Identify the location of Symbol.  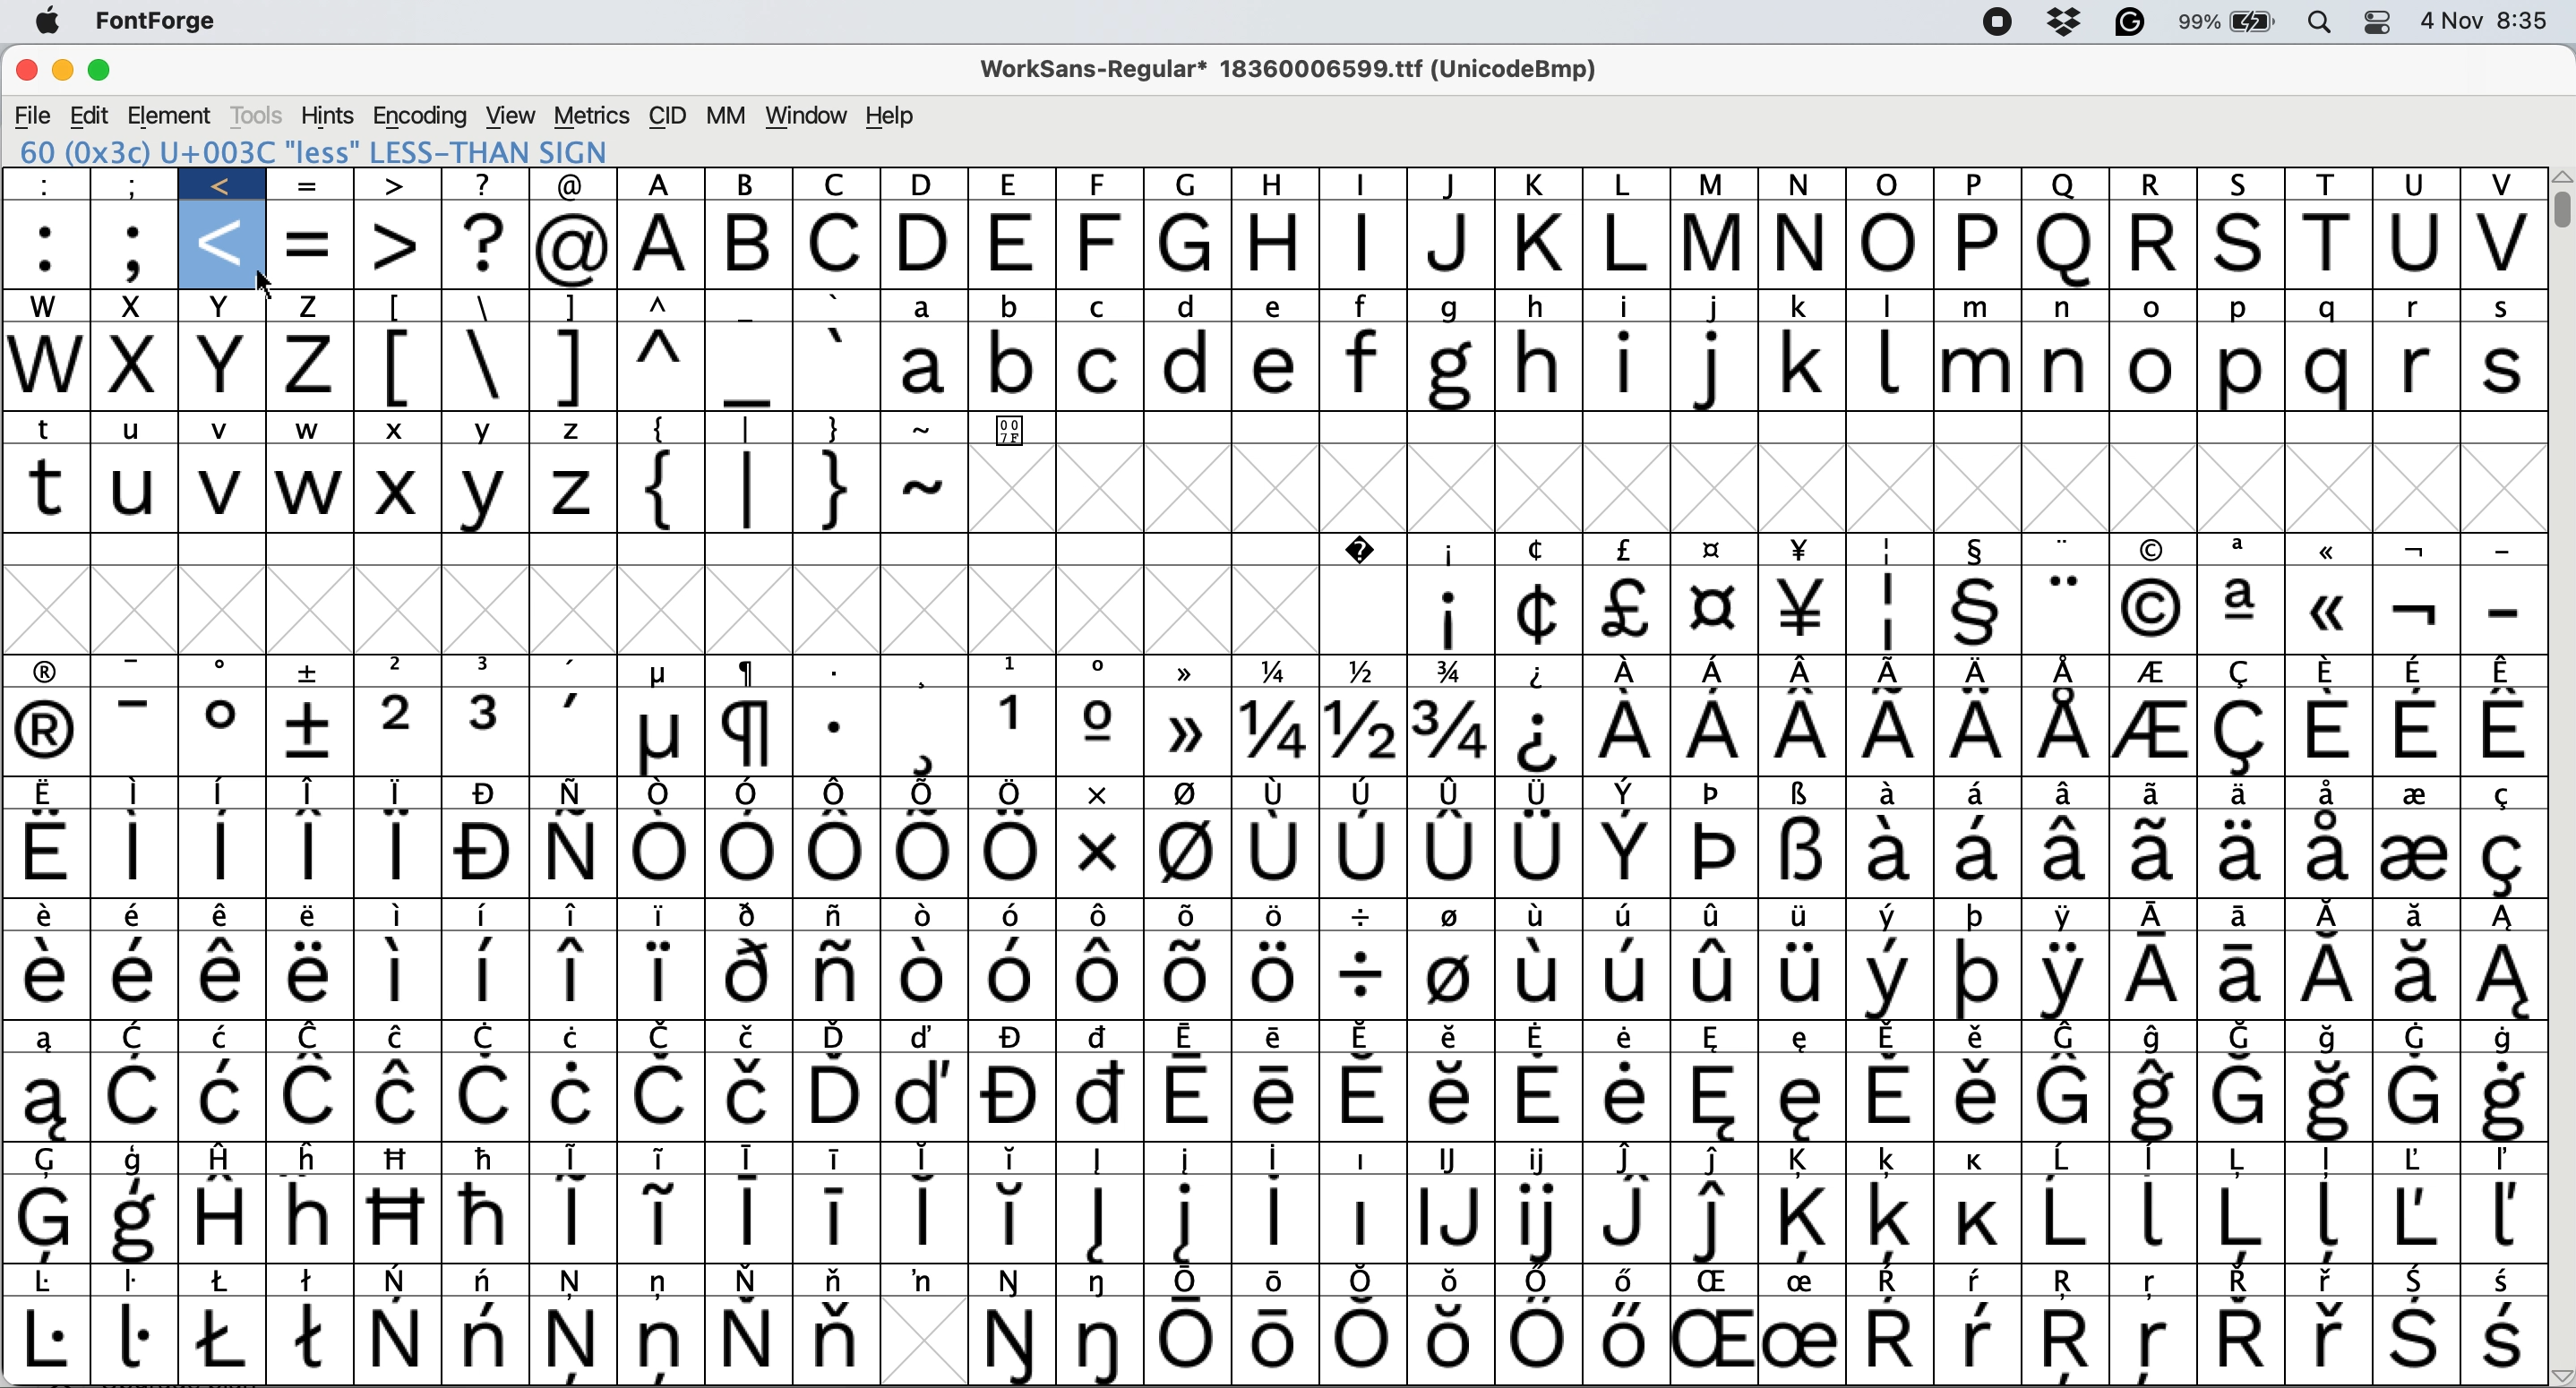
(2155, 855).